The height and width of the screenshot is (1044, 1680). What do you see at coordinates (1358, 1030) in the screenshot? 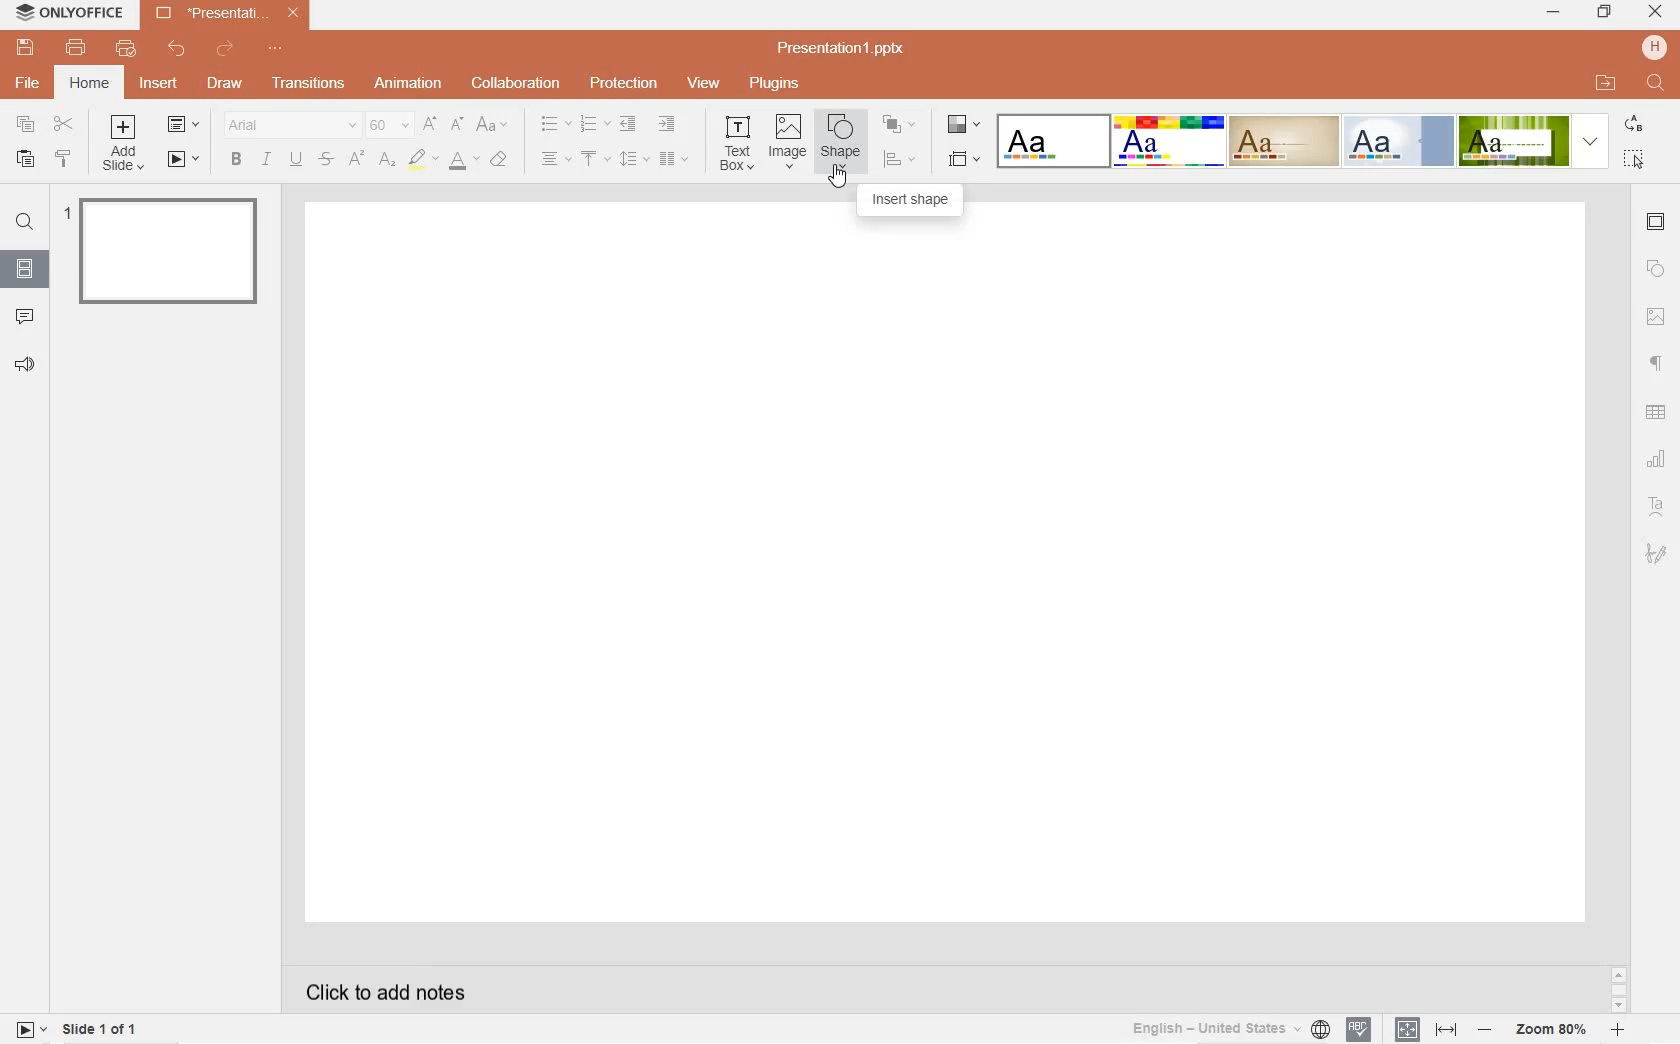
I see `spell checking` at bounding box center [1358, 1030].